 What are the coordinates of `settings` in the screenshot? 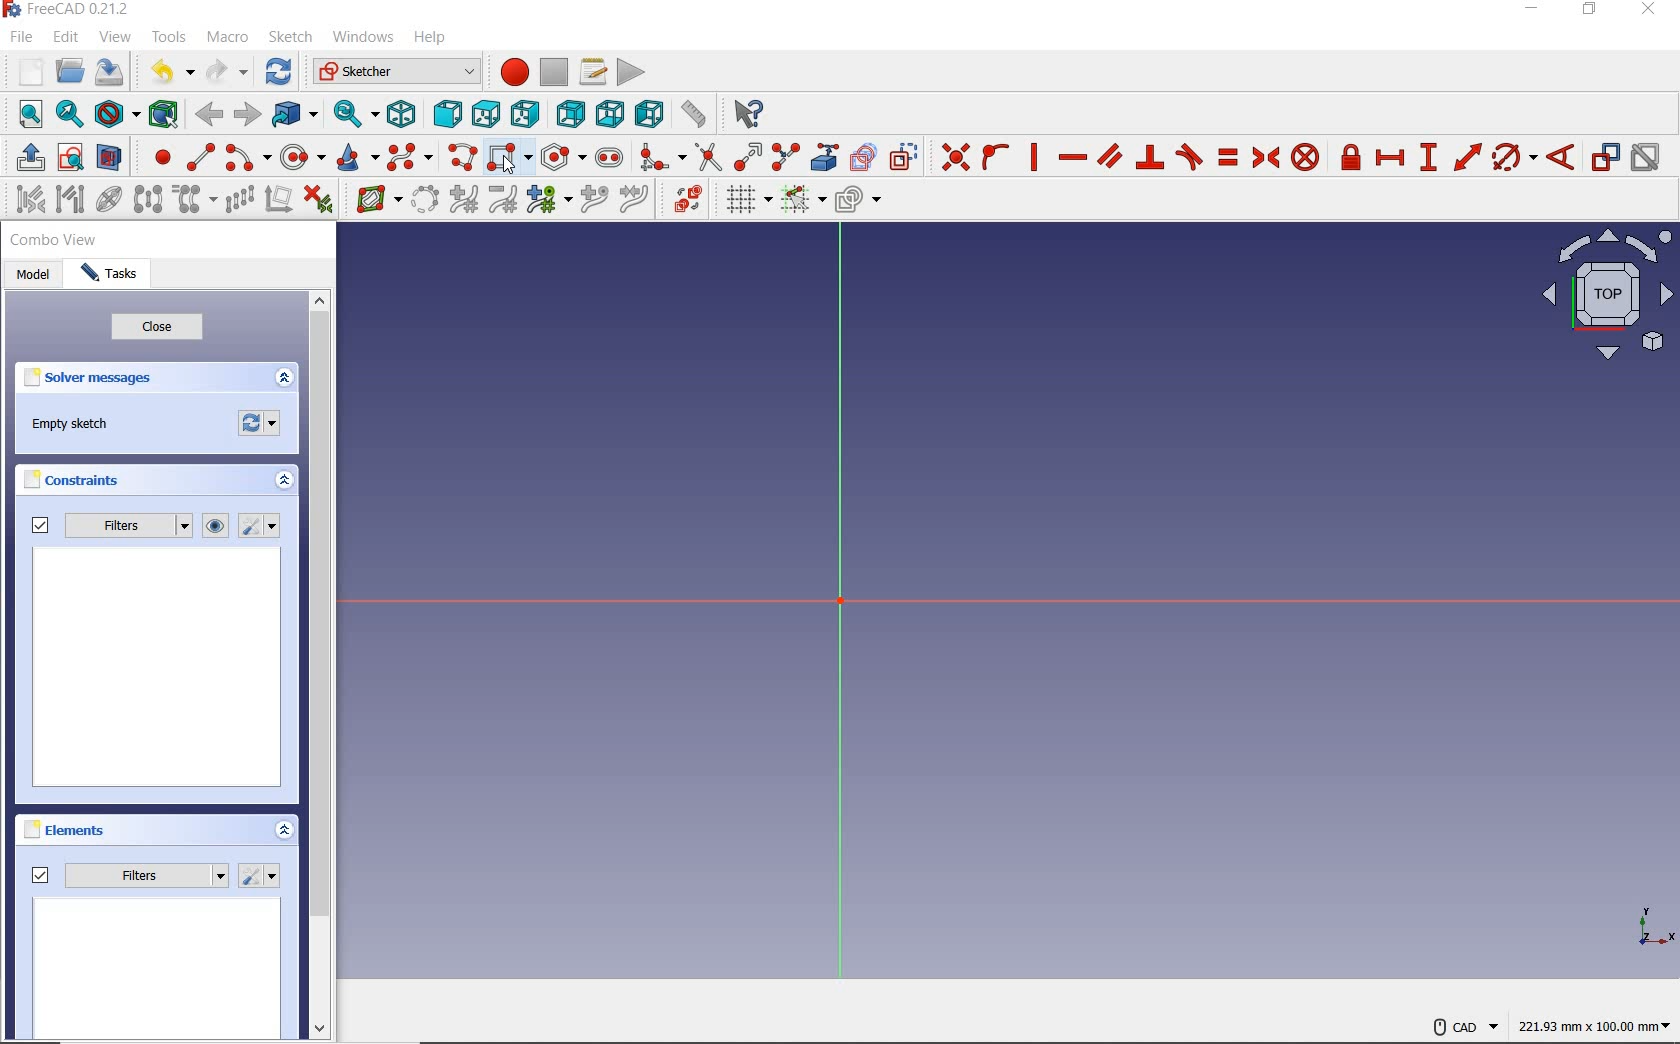 It's located at (263, 526).